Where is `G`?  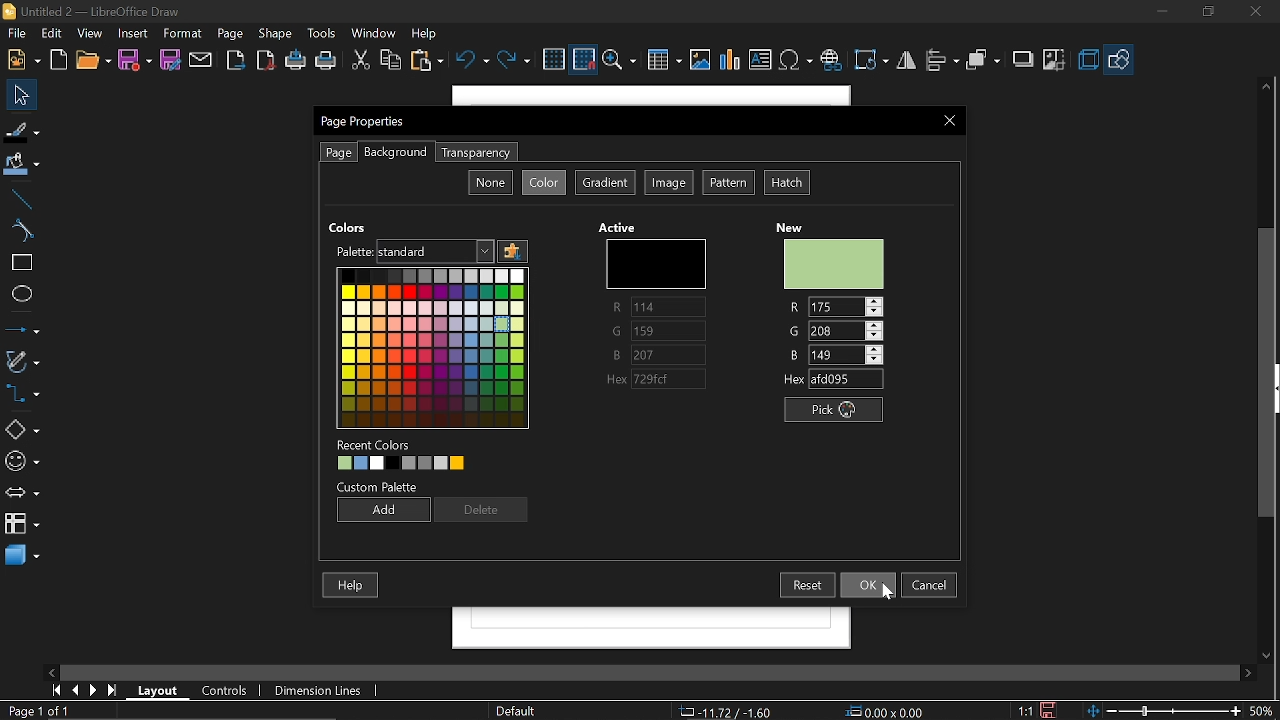
G is located at coordinates (658, 333).